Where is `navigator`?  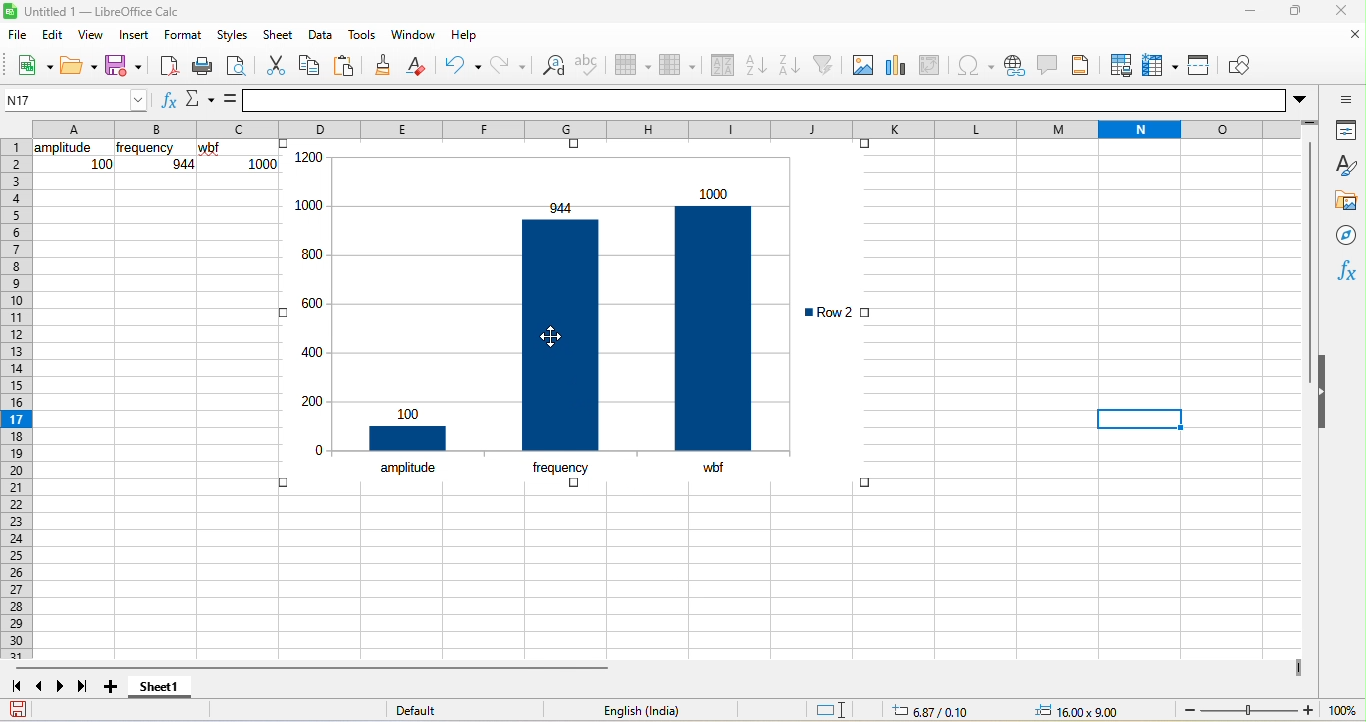
navigator is located at coordinates (1345, 232).